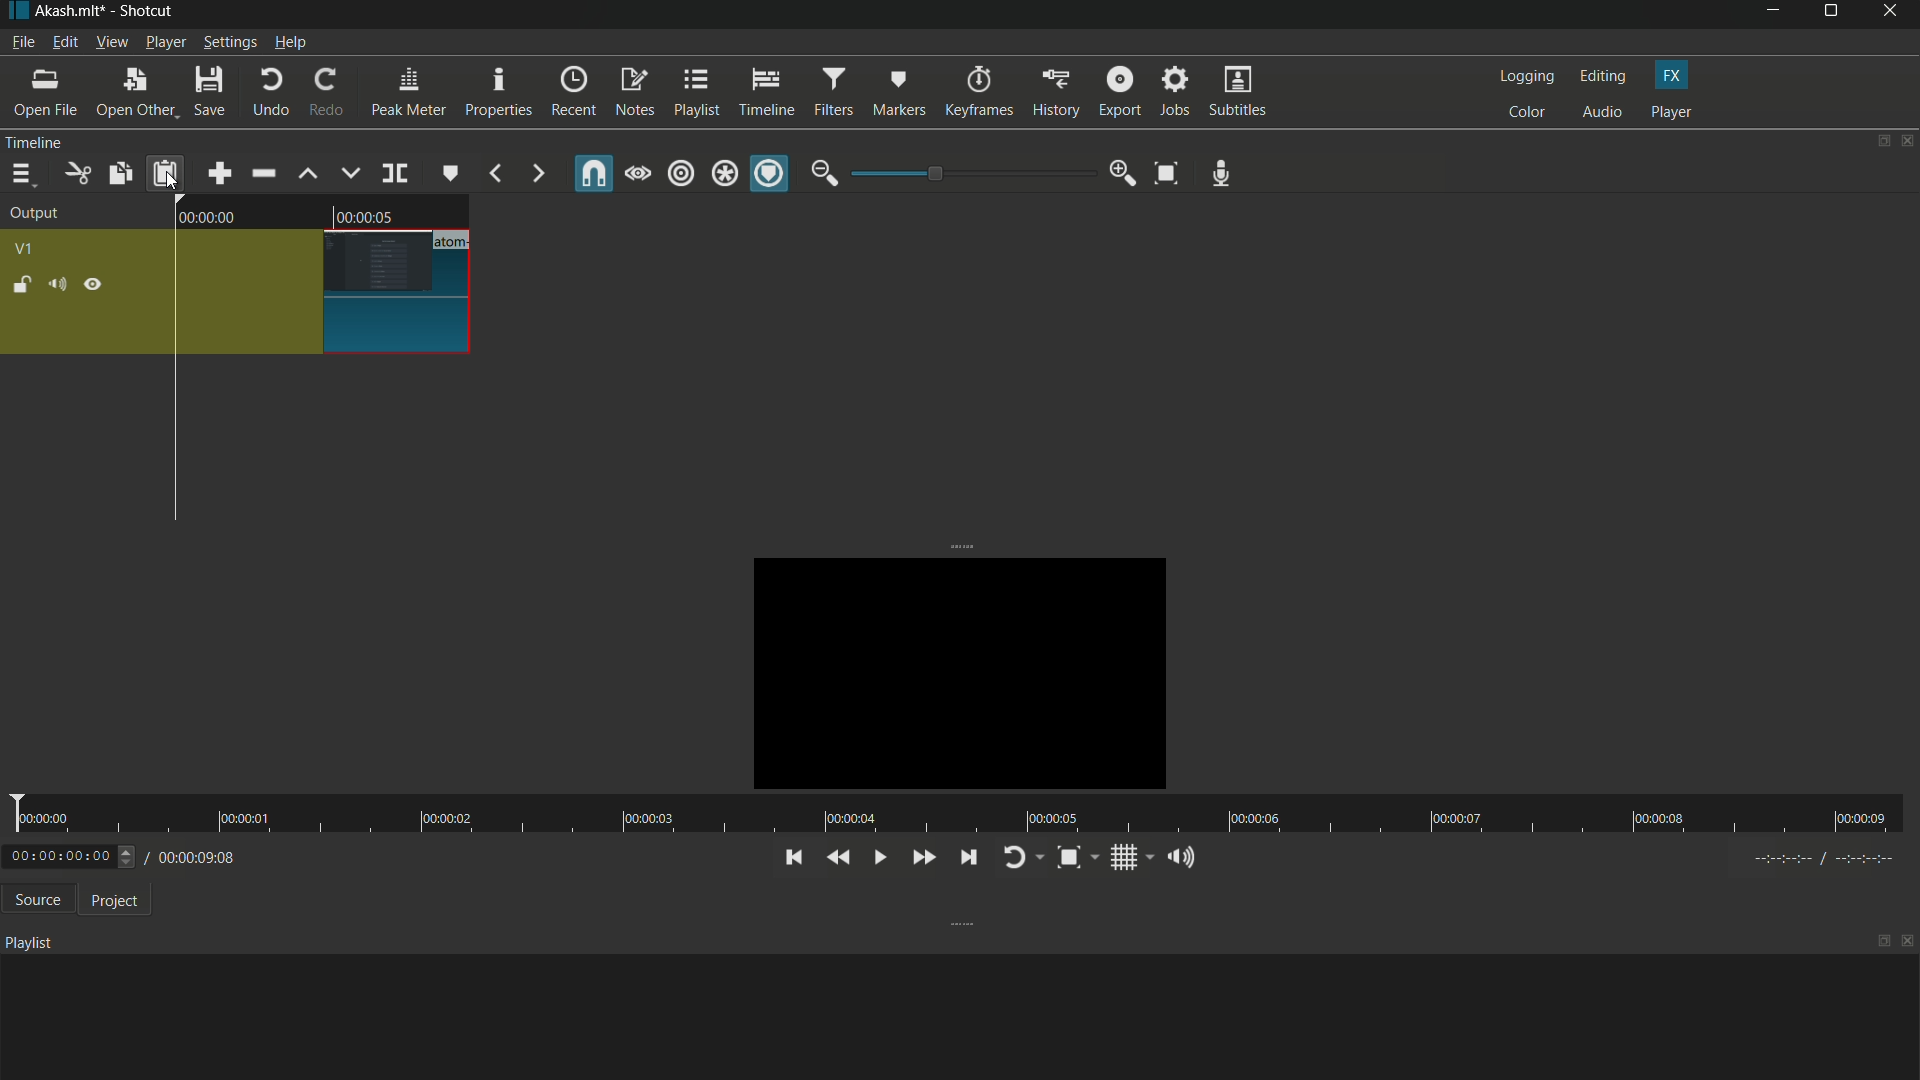 This screenshot has height=1080, width=1920. I want to click on open file, so click(43, 92).